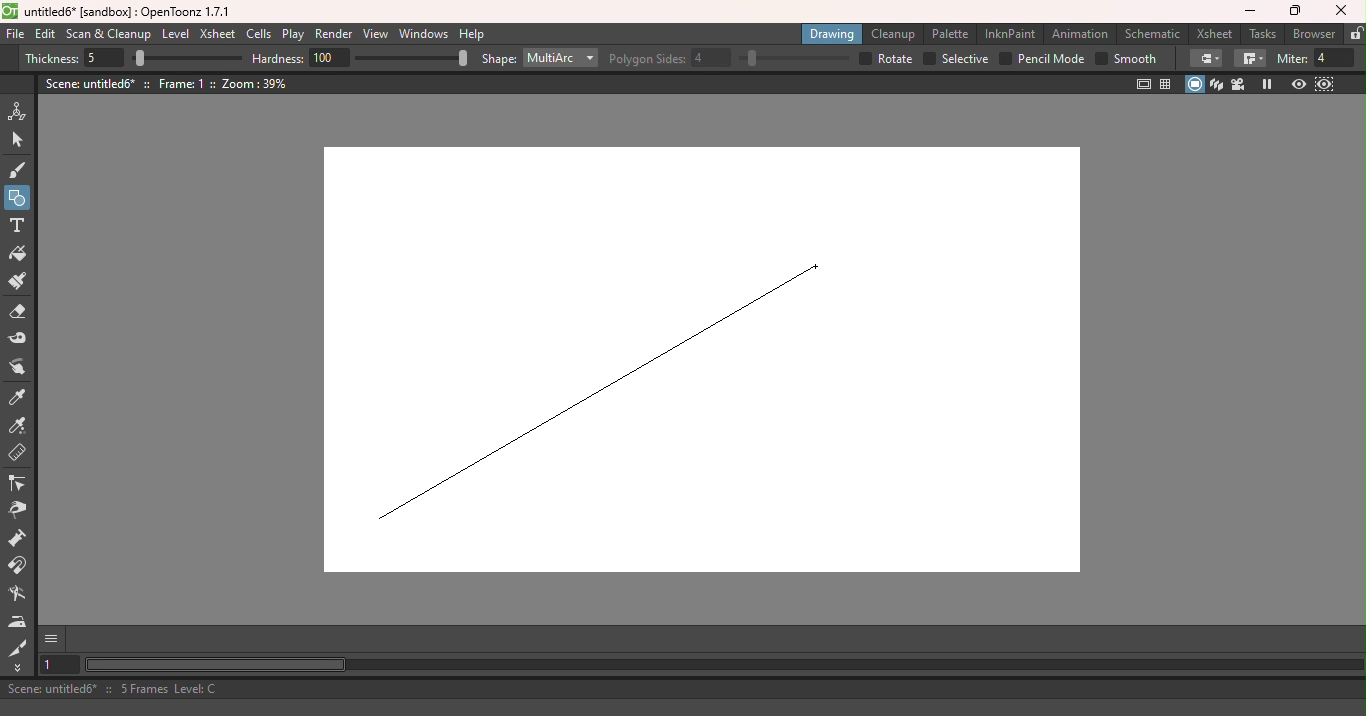 The width and height of the screenshot is (1366, 716). What do you see at coordinates (20, 567) in the screenshot?
I see `Magnet tool` at bounding box center [20, 567].